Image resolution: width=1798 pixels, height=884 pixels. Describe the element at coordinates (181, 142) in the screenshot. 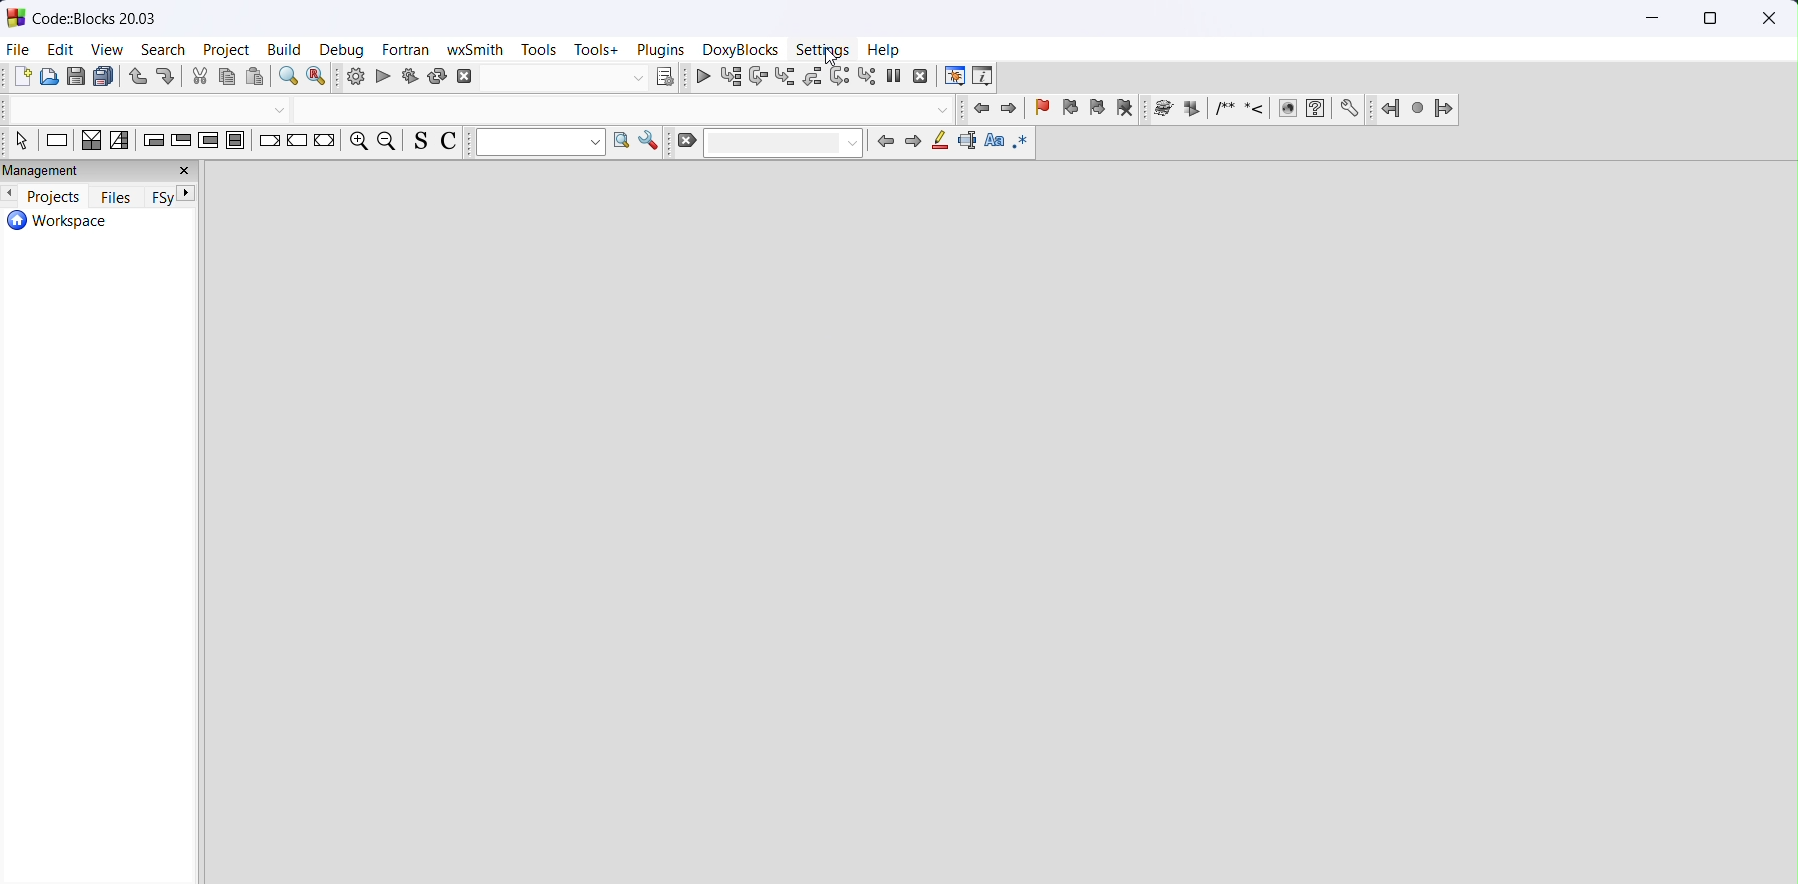

I see `exit conditional loop` at that location.